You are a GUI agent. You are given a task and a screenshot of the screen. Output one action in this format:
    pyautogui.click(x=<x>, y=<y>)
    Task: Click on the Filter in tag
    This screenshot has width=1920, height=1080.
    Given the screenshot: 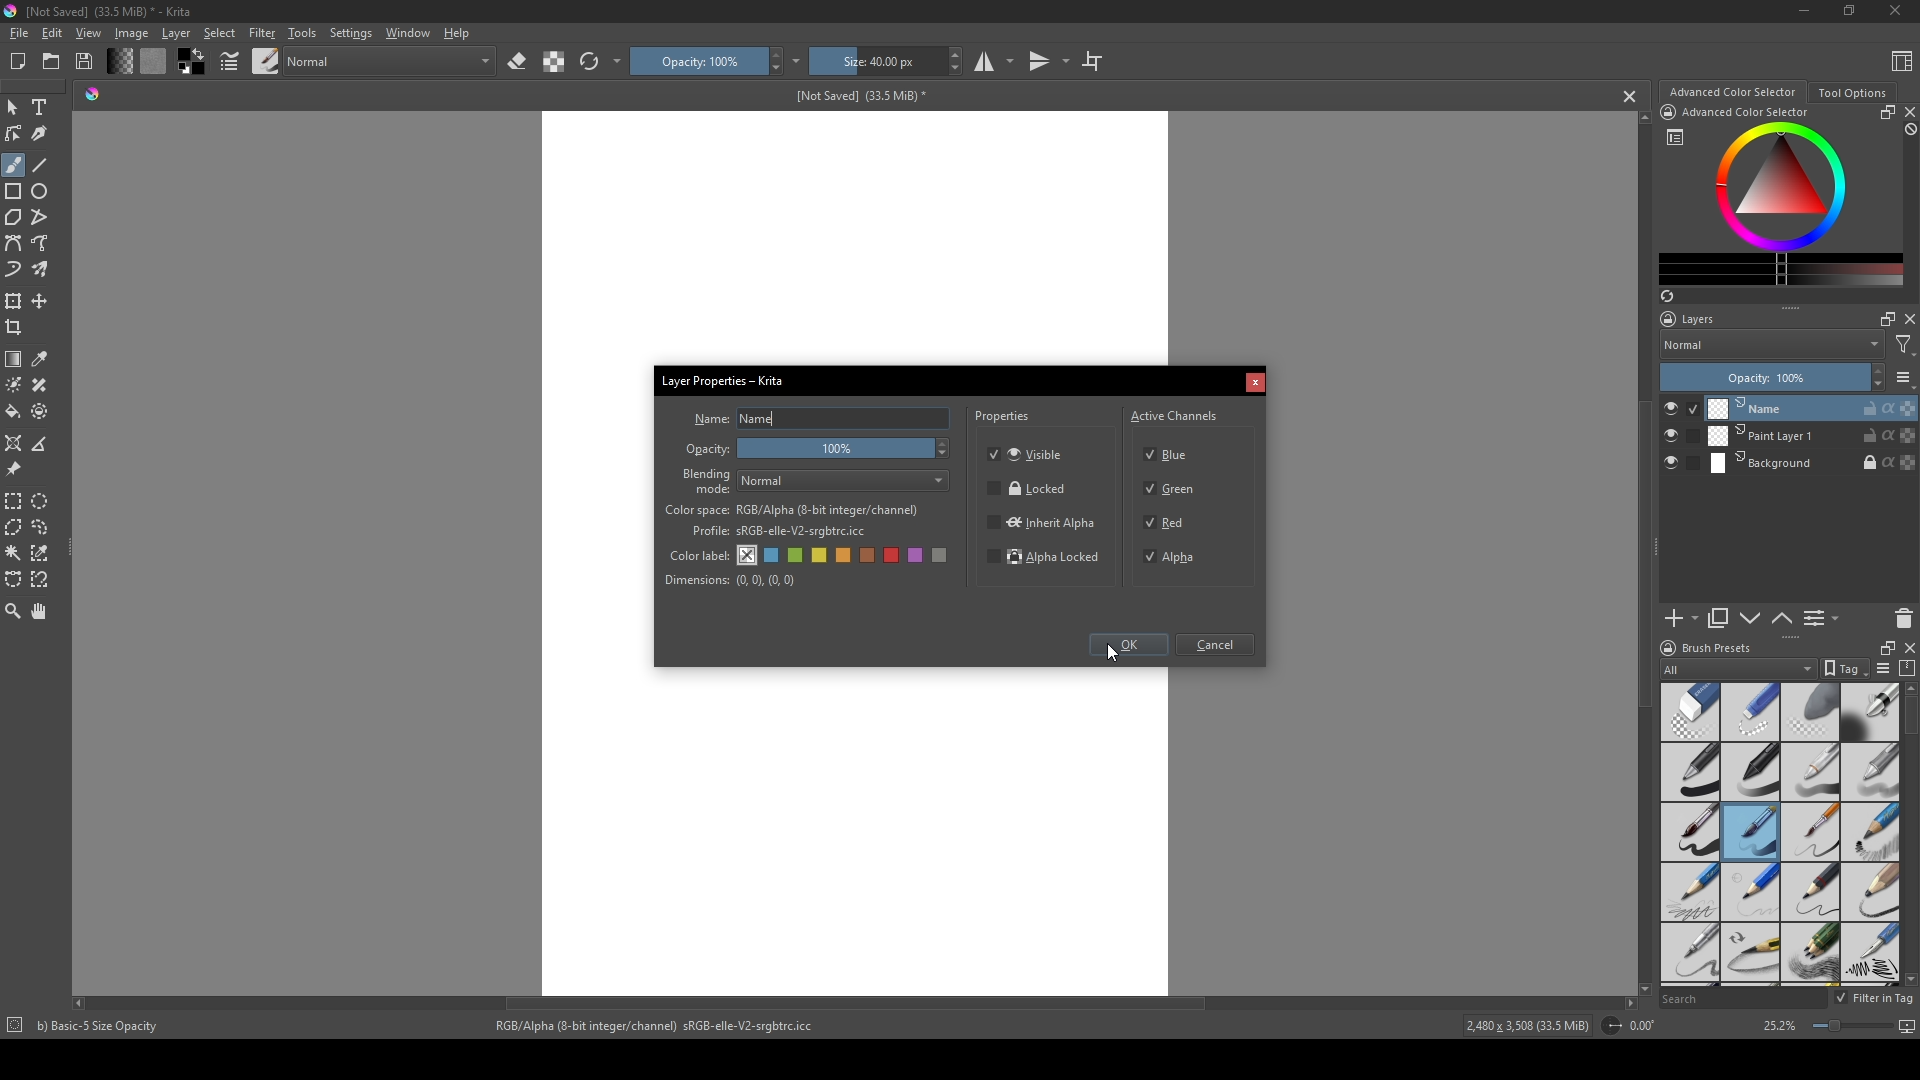 What is the action you would take?
    pyautogui.click(x=1876, y=999)
    